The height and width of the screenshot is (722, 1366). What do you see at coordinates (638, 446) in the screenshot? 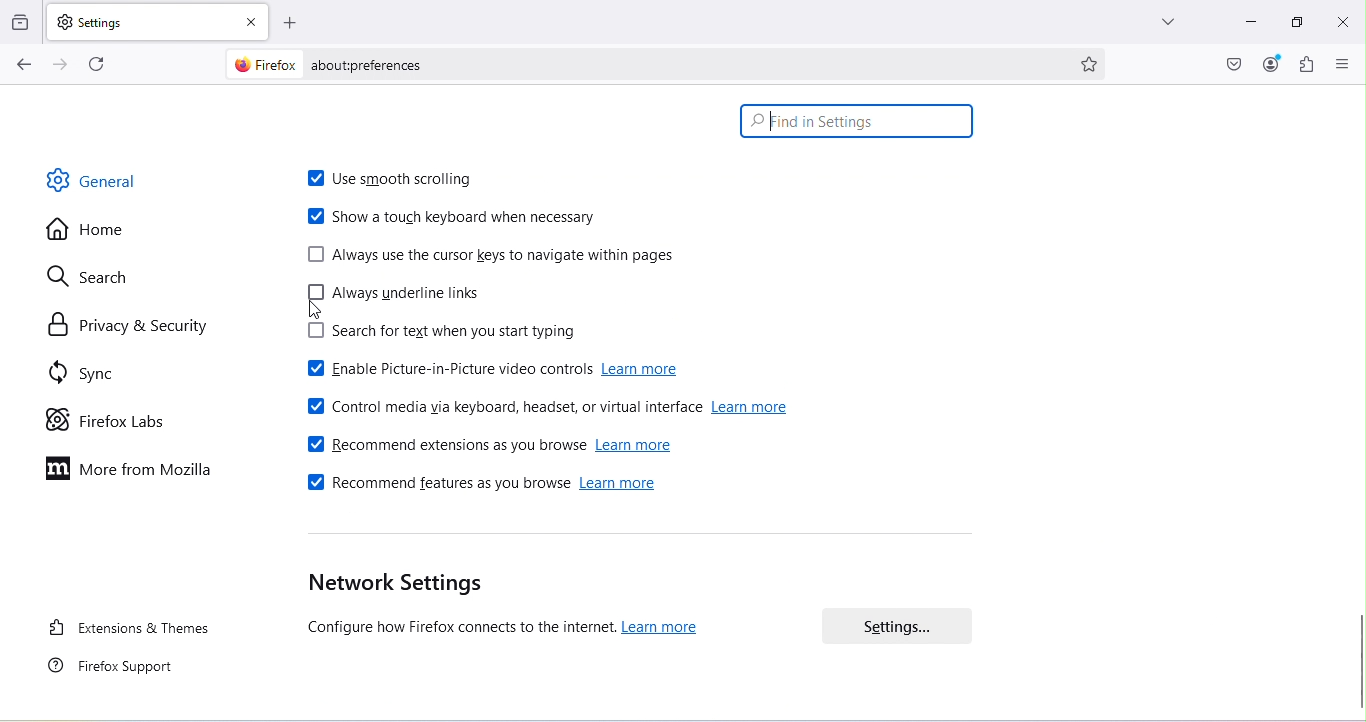
I see `learn more` at bounding box center [638, 446].